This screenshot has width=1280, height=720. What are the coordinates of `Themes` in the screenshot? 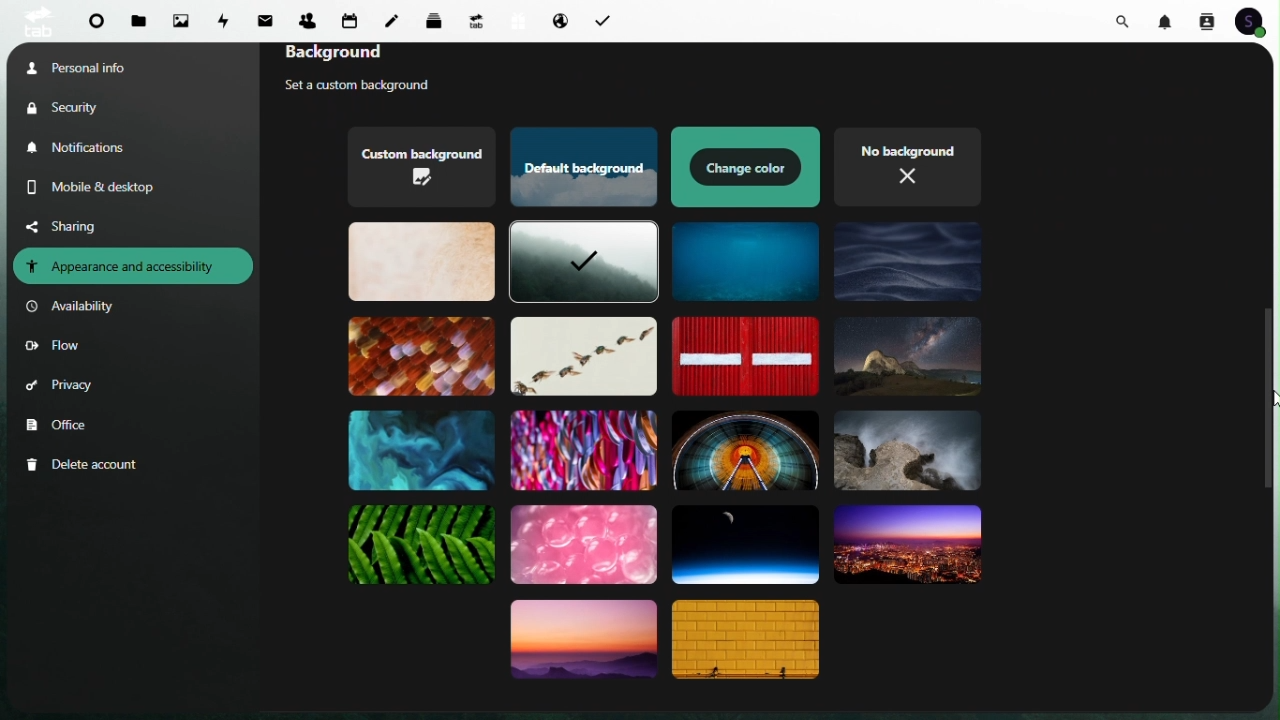 It's located at (906, 453).